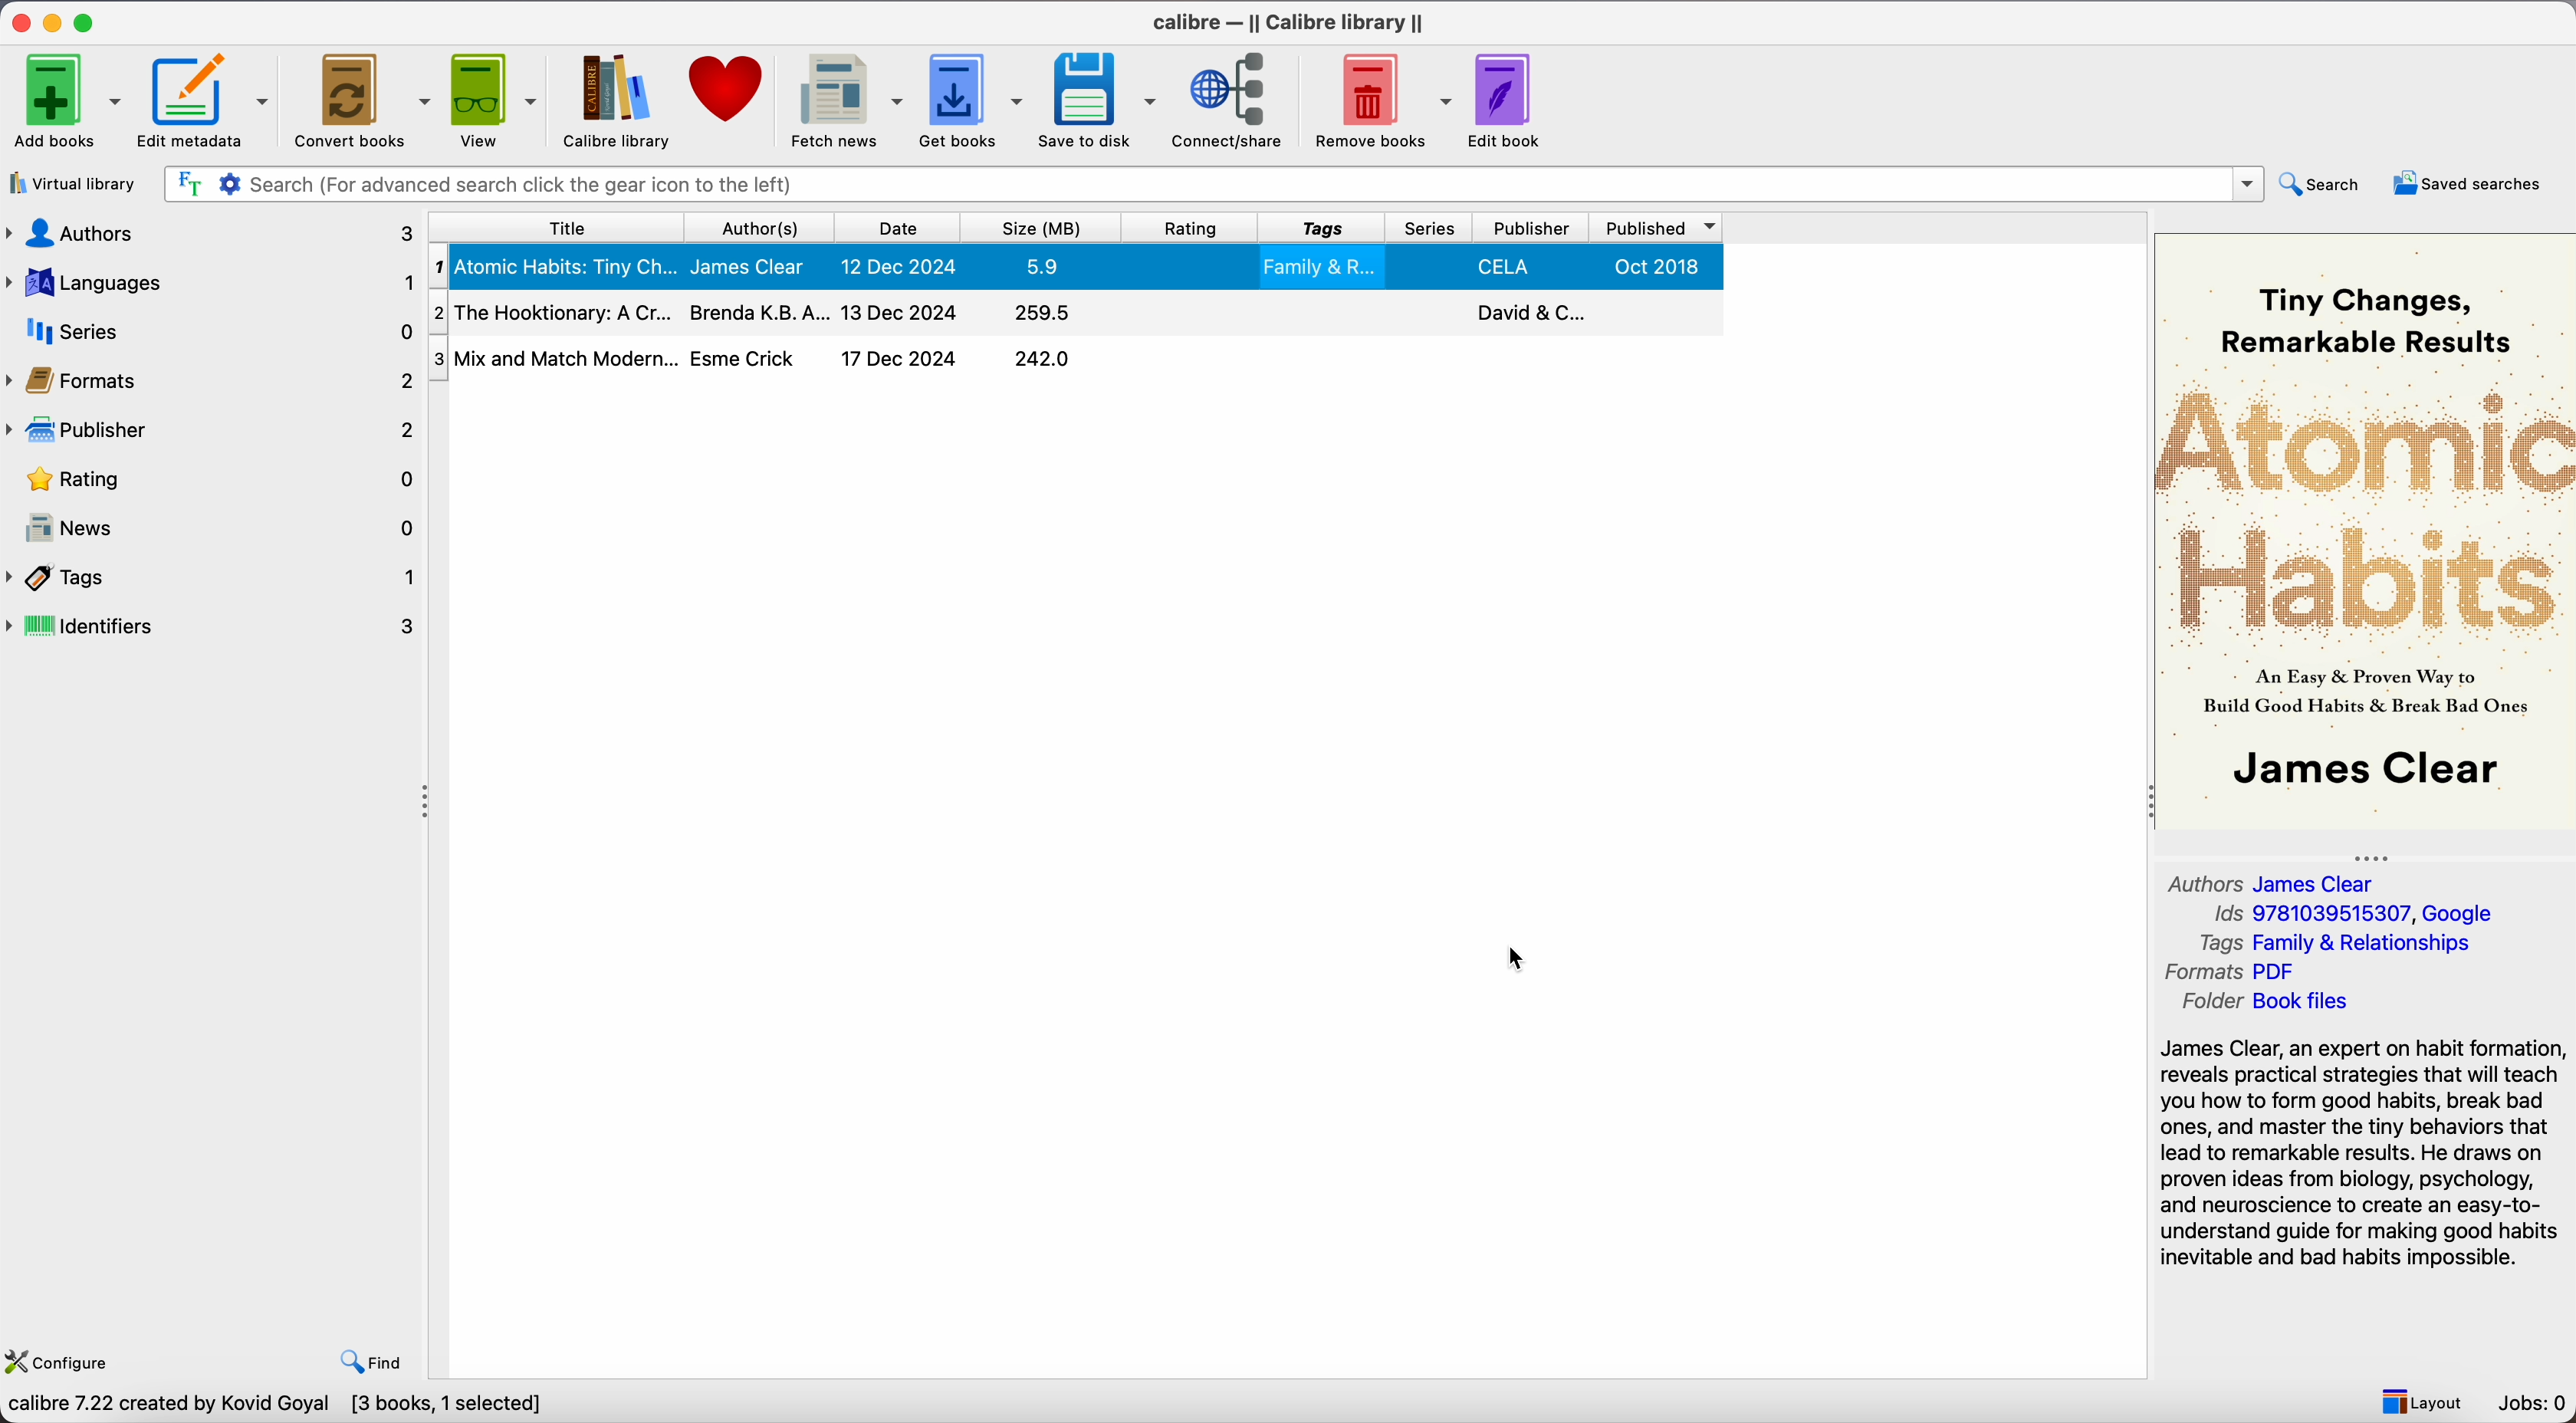 The height and width of the screenshot is (1423, 2576). Describe the element at coordinates (2267, 1003) in the screenshot. I see `Folder Book files` at that location.